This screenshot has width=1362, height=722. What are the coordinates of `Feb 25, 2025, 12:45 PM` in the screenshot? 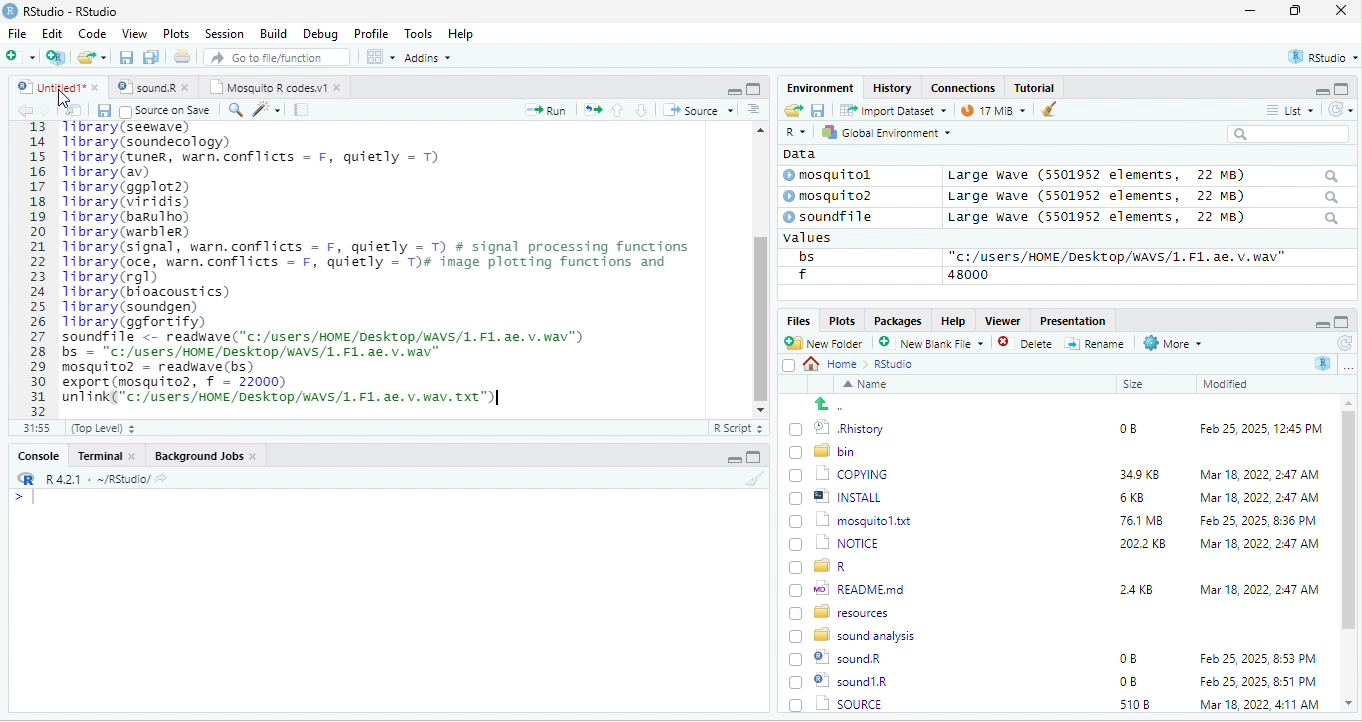 It's located at (1261, 431).